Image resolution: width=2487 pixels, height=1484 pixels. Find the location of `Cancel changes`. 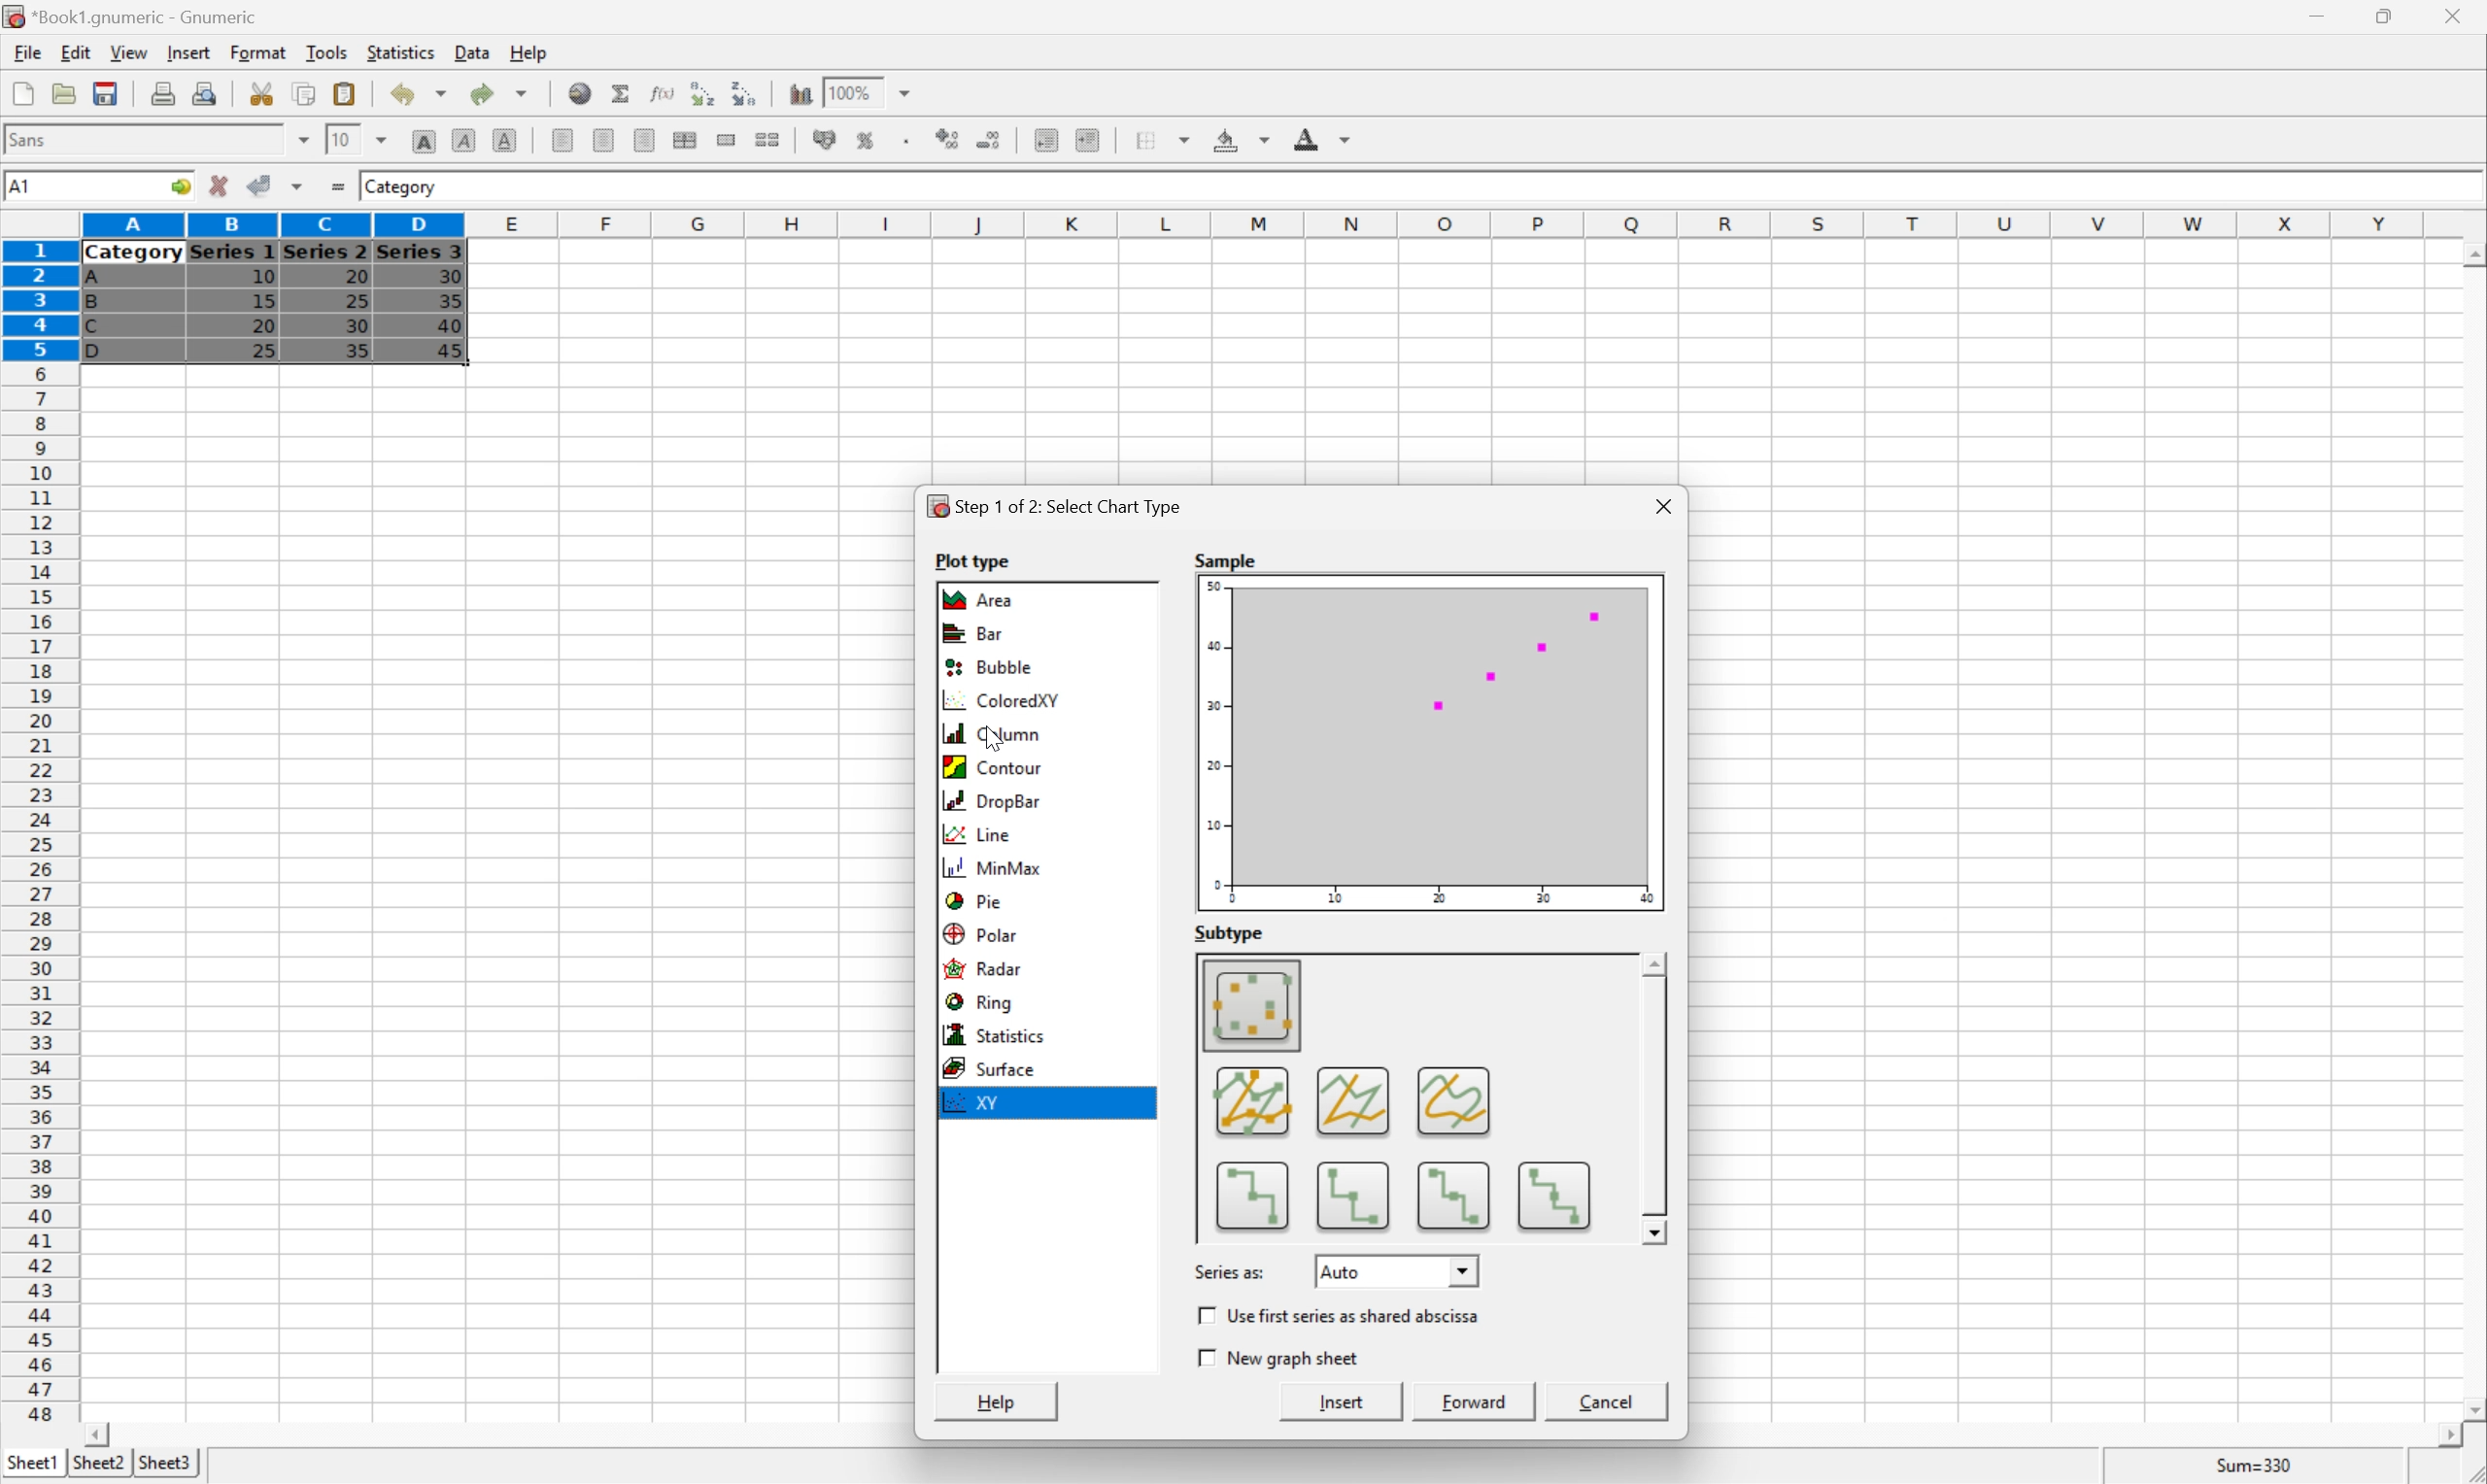

Cancel changes is located at coordinates (219, 182).